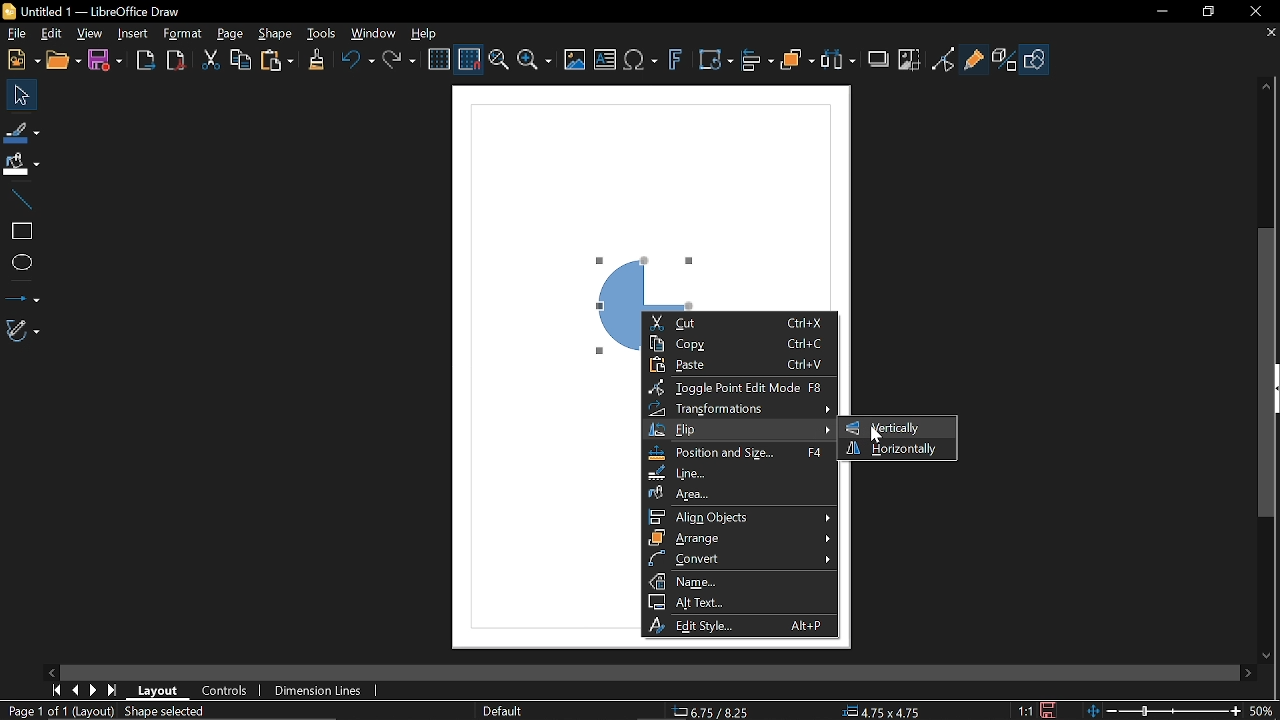 This screenshot has height=720, width=1280. Describe the element at coordinates (440, 58) in the screenshot. I see `Display grid` at that location.